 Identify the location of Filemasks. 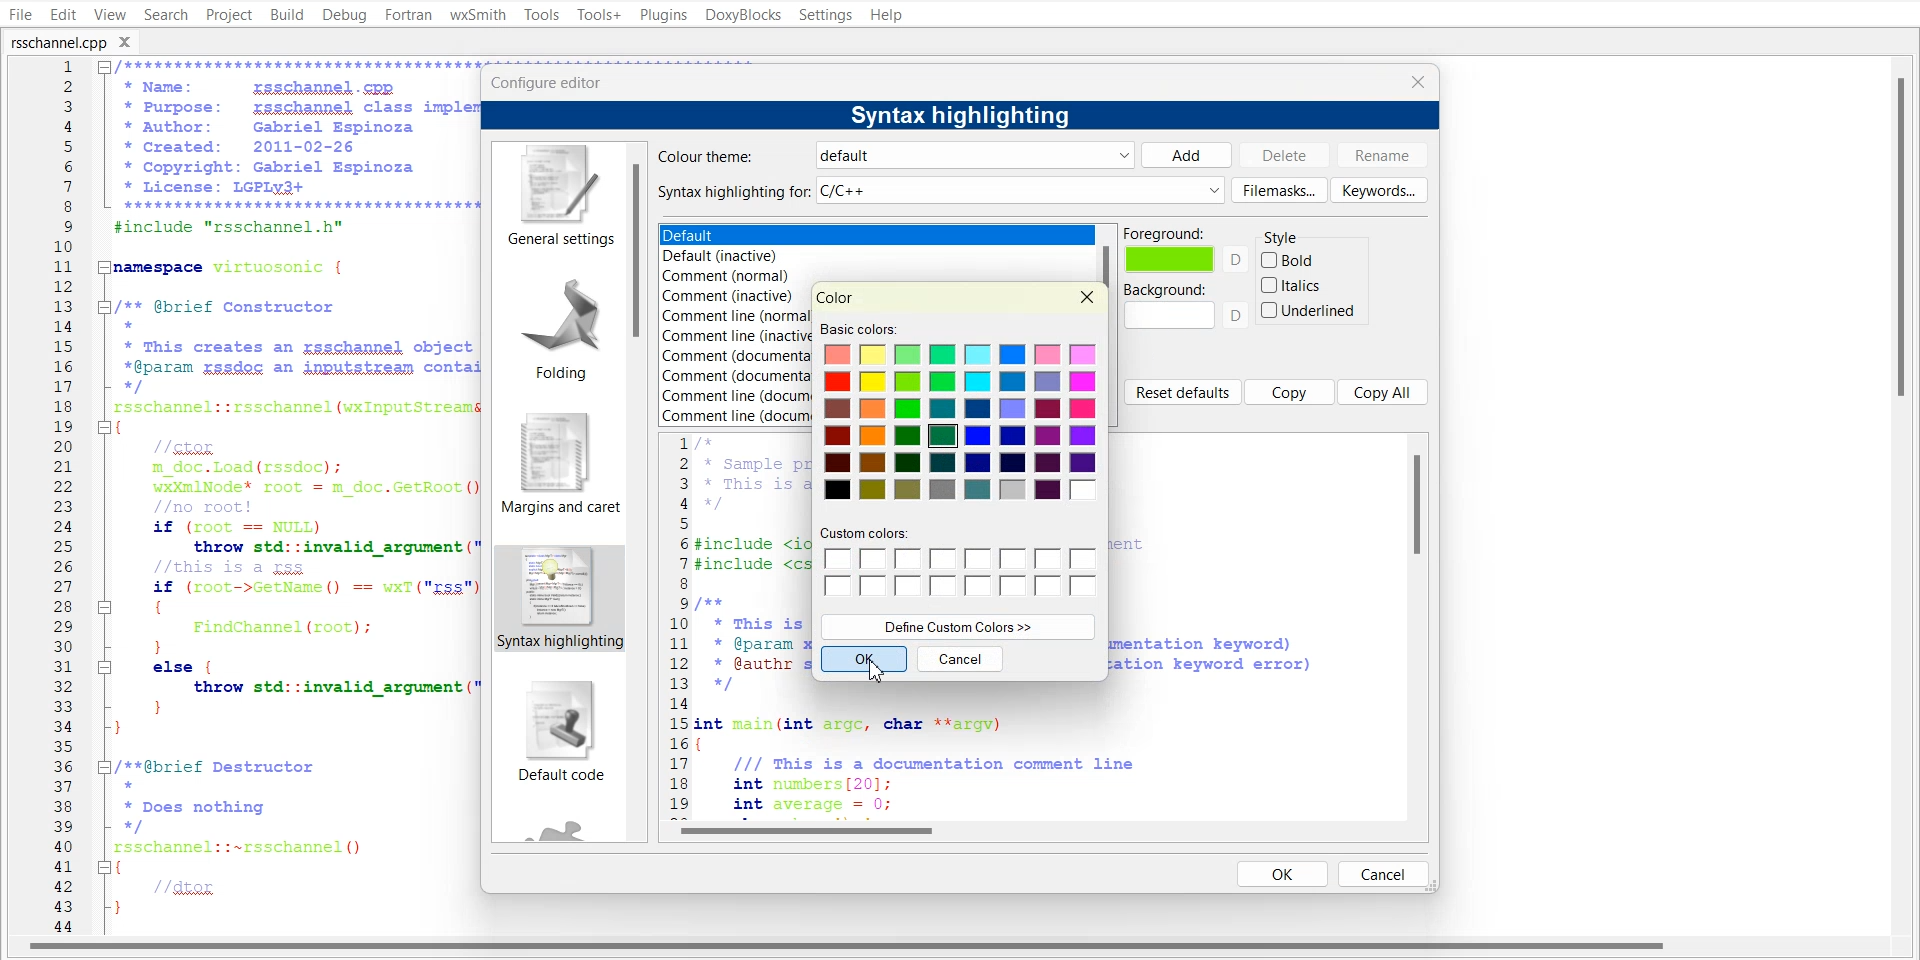
(1279, 190).